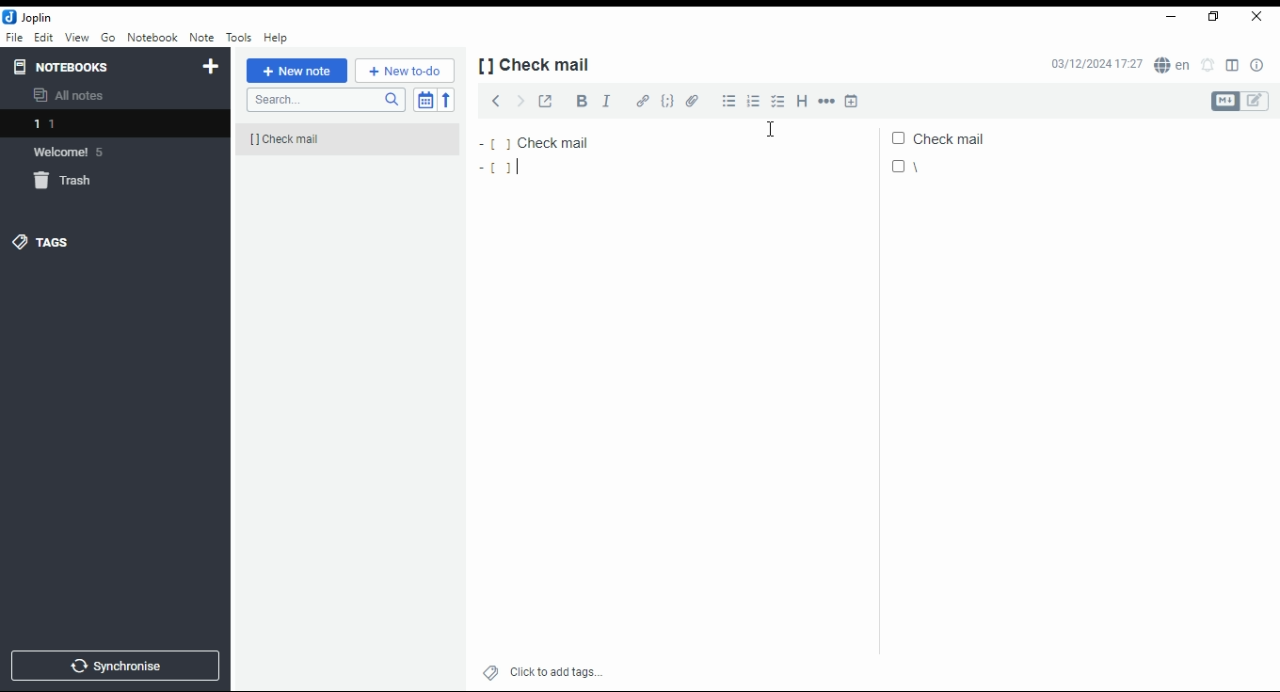  What do you see at coordinates (513, 172) in the screenshot?
I see `[]` at bounding box center [513, 172].